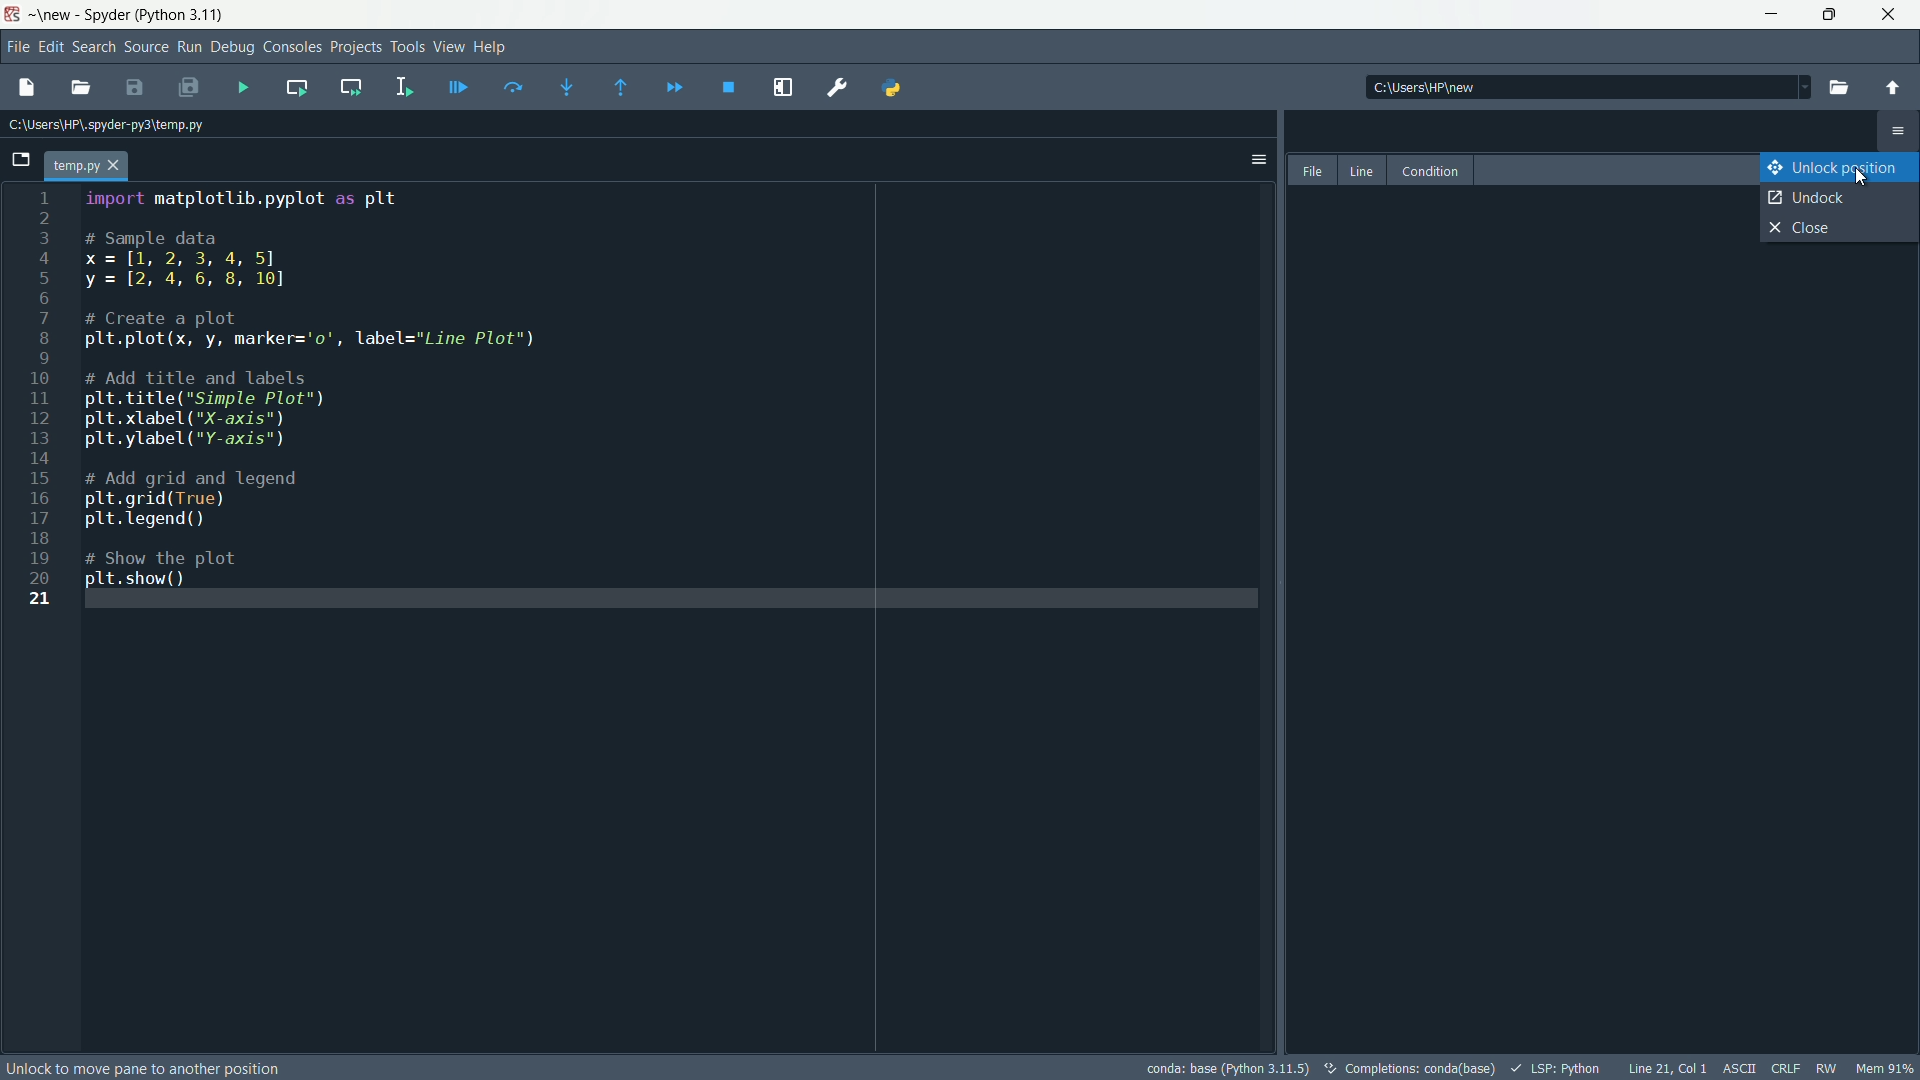  Describe the element at coordinates (348, 85) in the screenshot. I see `run current cell and go to next one` at that location.